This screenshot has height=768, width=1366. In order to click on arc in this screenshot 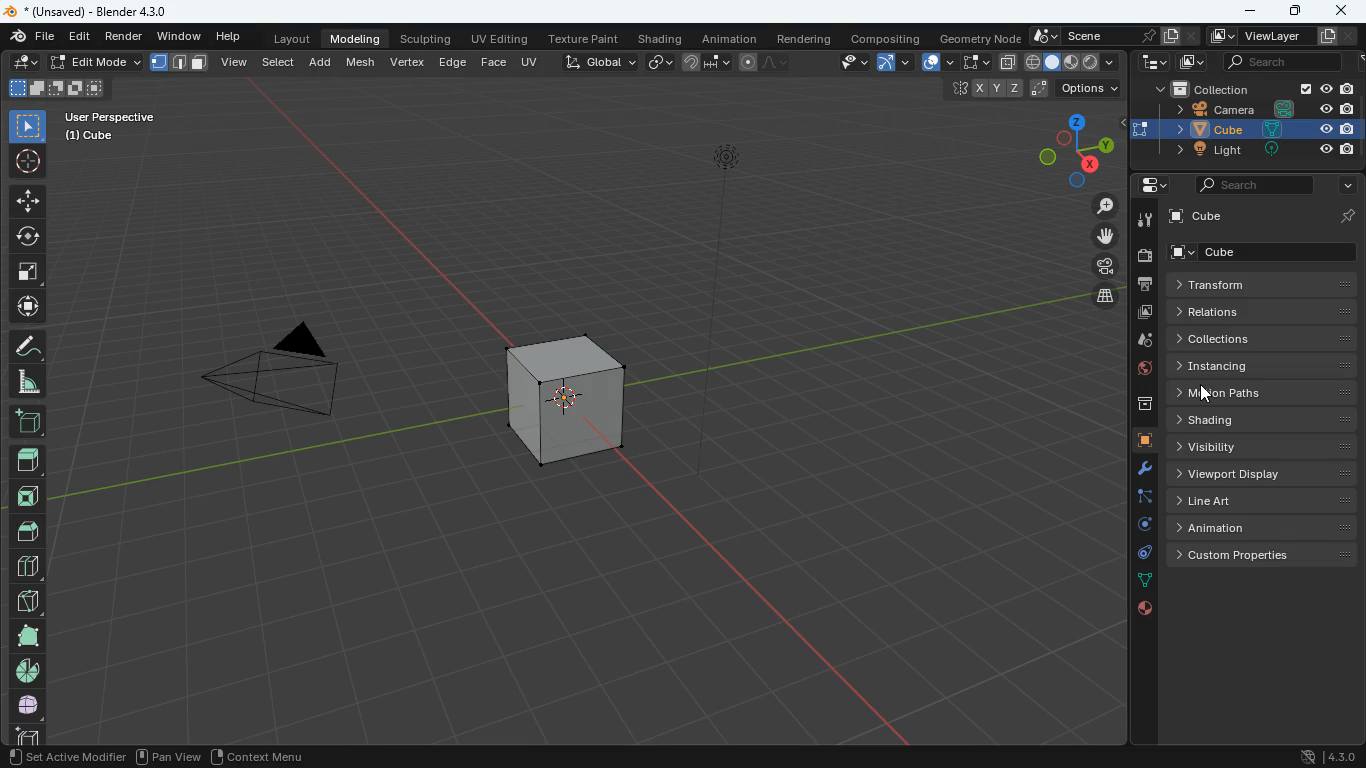, I will do `click(896, 62)`.